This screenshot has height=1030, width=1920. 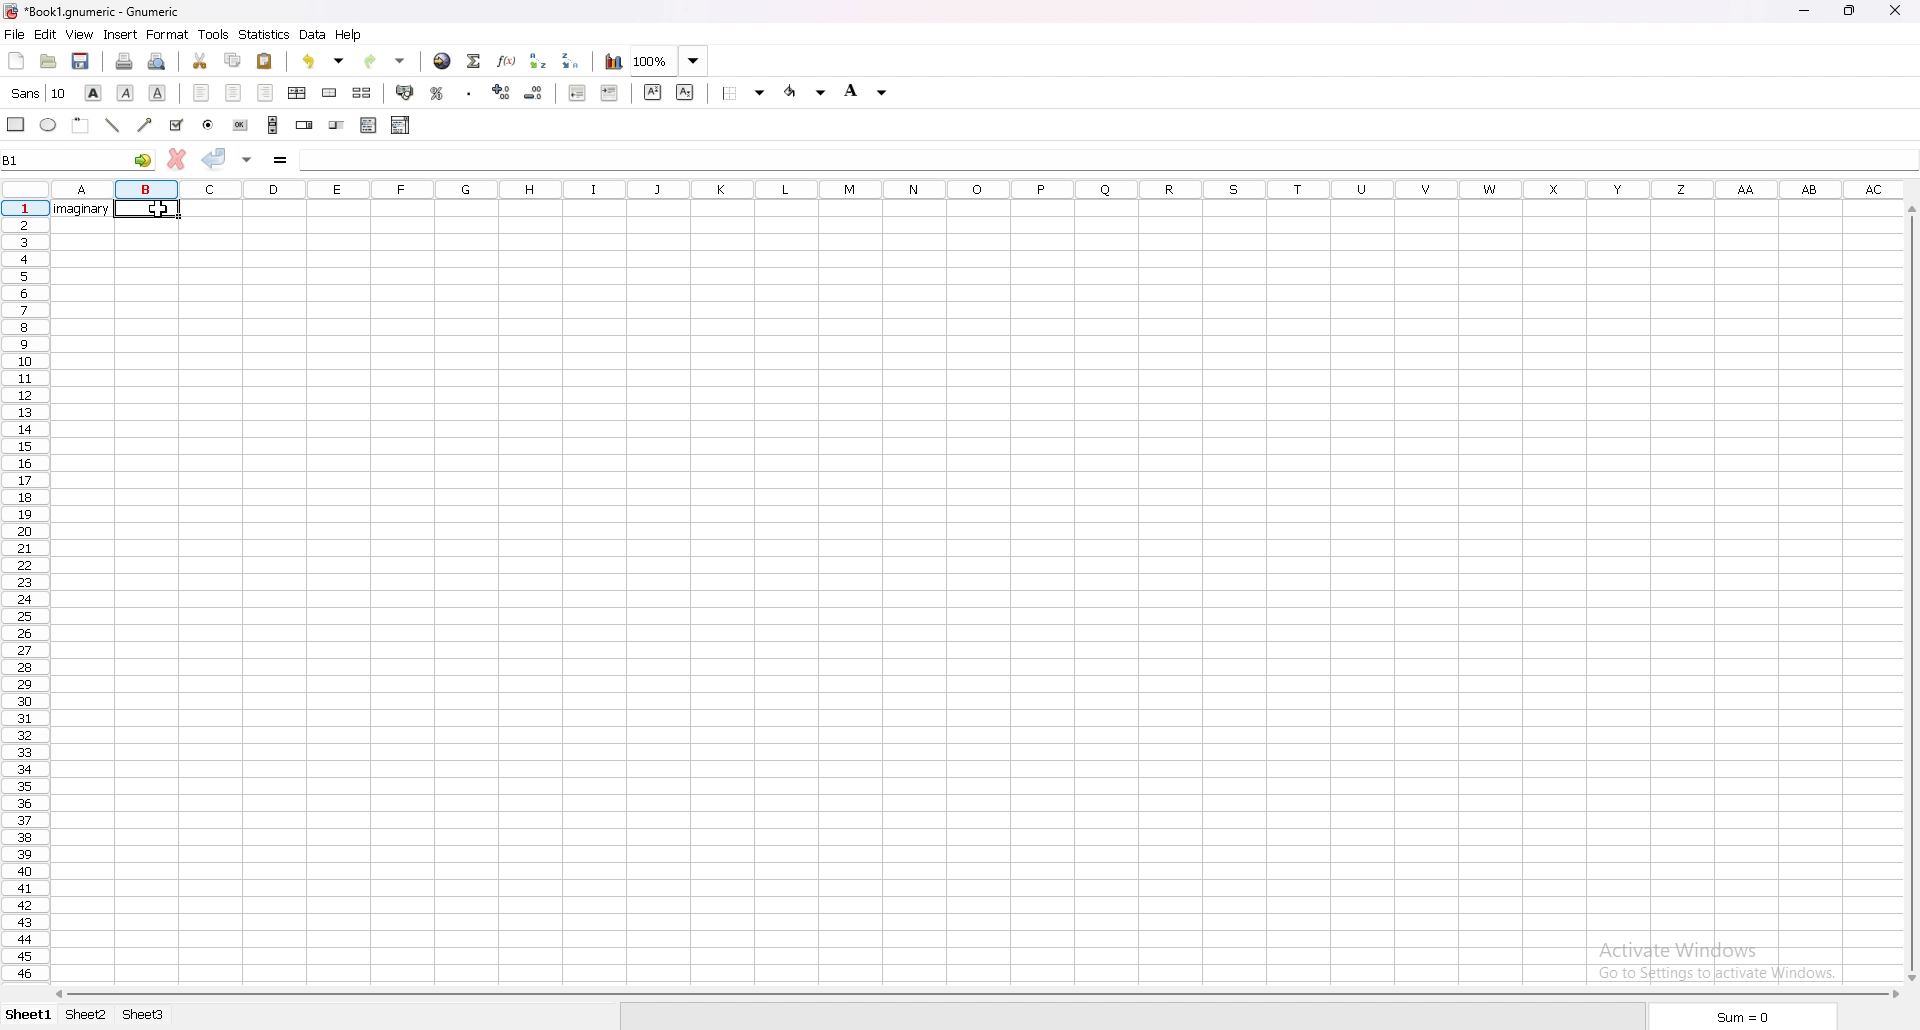 What do you see at coordinates (80, 34) in the screenshot?
I see `view` at bounding box center [80, 34].